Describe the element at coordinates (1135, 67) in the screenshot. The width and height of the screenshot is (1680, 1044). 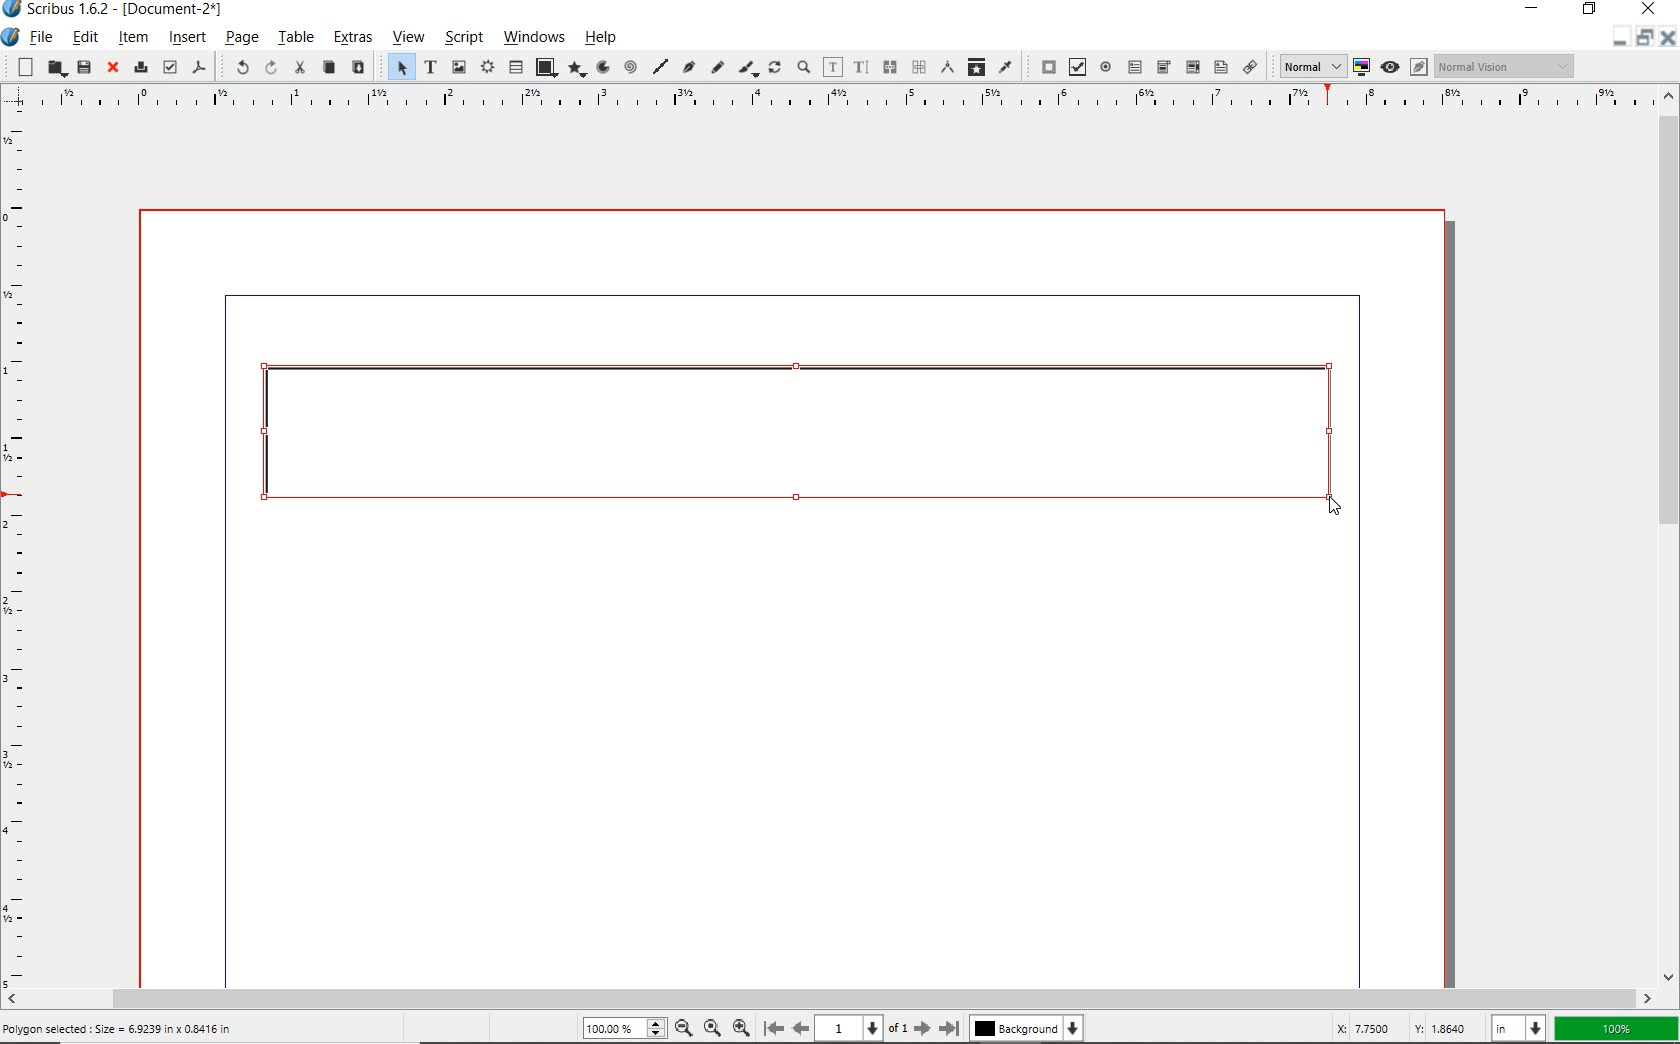
I see `pdf text field` at that location.